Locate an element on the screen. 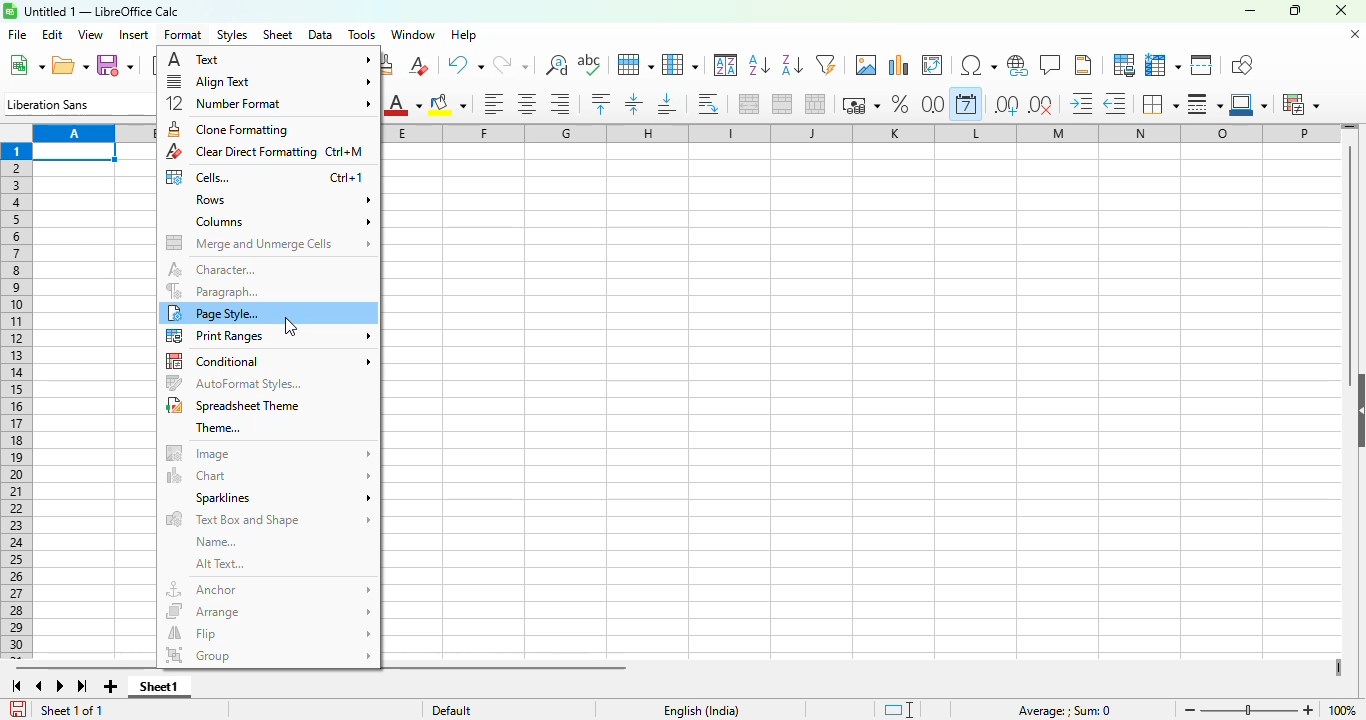 This screenshot has width=1366, height=720. row is located at coordinates (636, 65).